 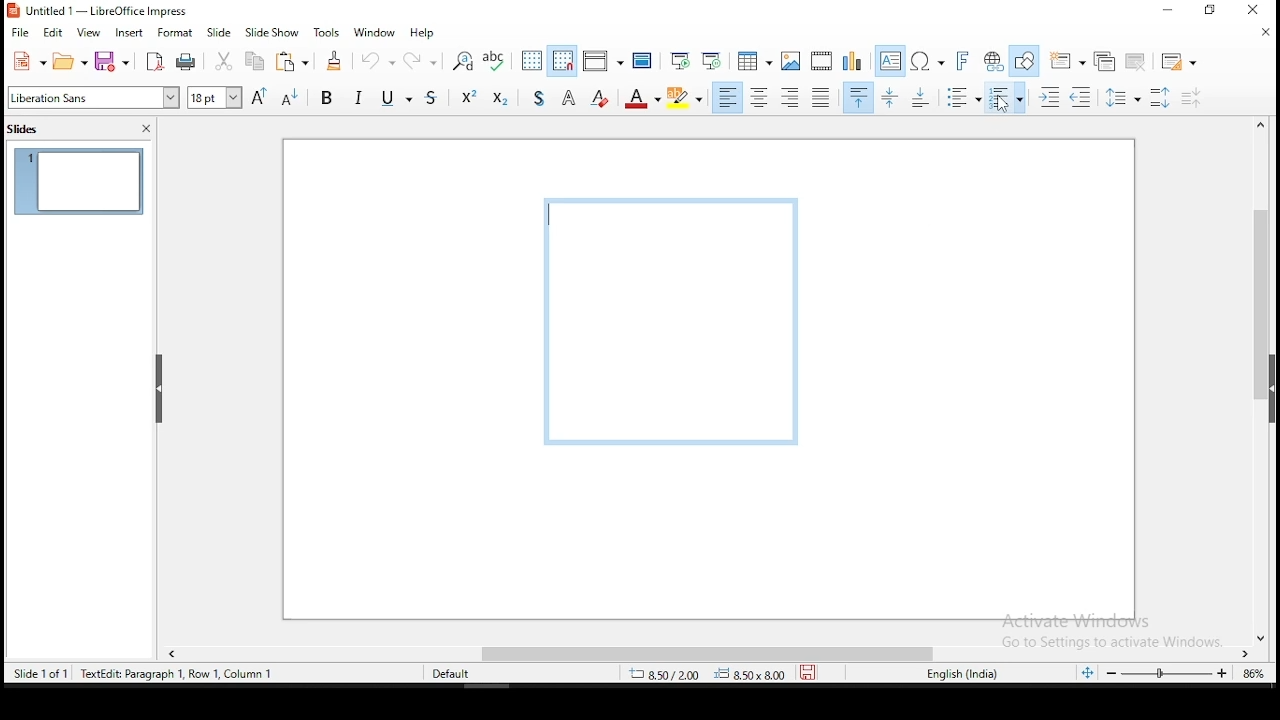 What do you see at coordinates (823, 62) in the screenshot?
I see `insert video` at bounding box center [823, 62].